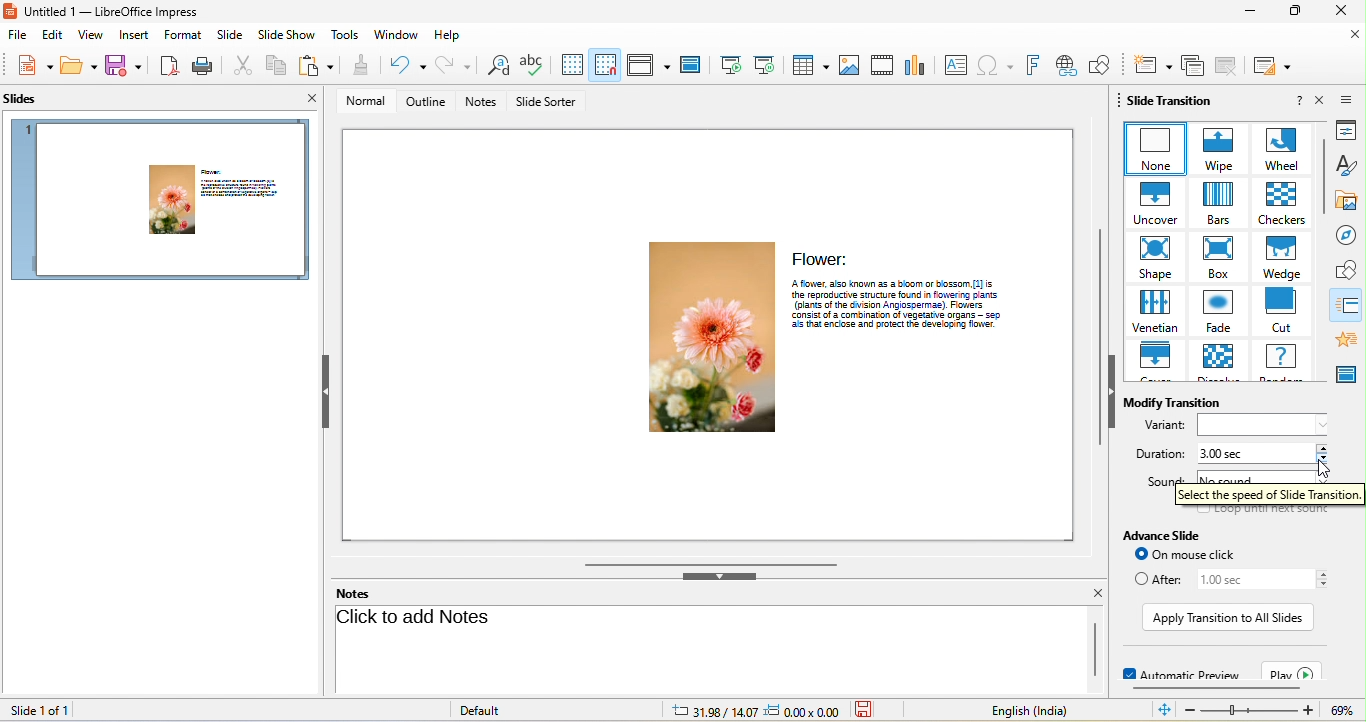  I want to click on wipe, so click(1215, 148).